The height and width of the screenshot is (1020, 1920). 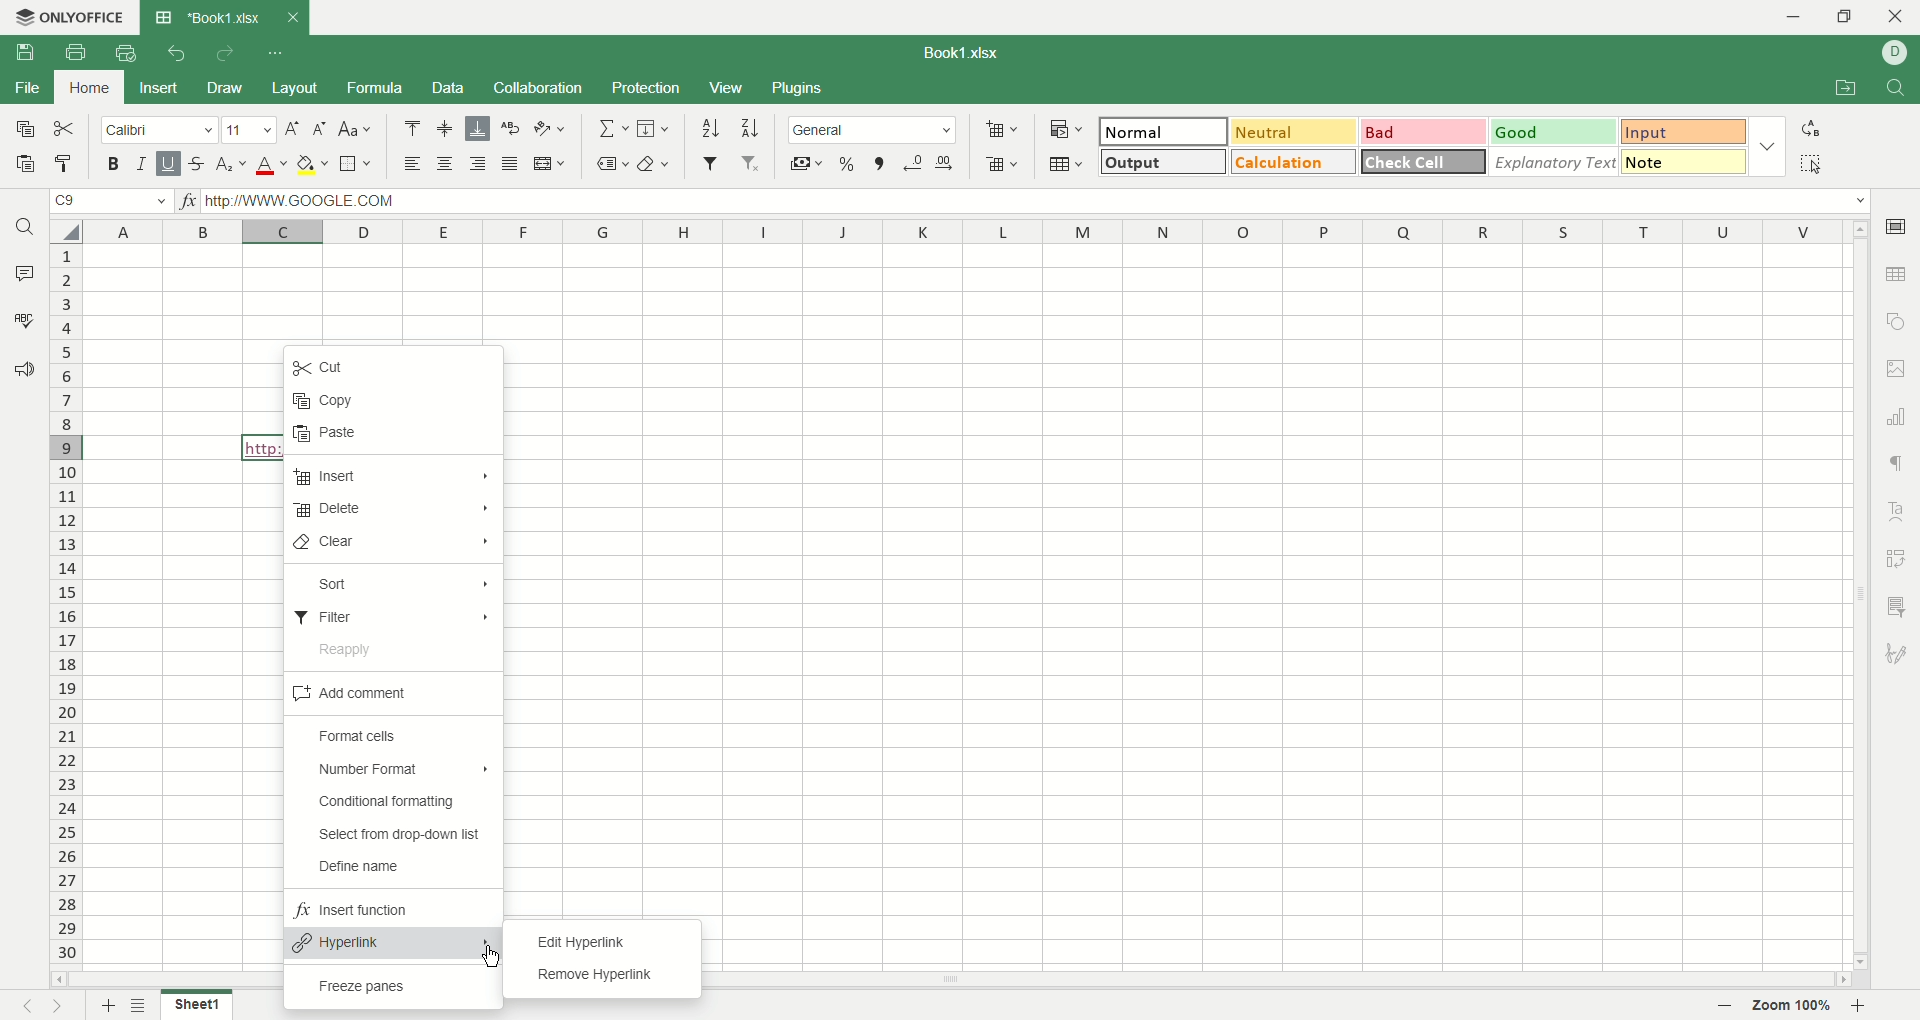 I want to click on view, so click(x=724, y=89).